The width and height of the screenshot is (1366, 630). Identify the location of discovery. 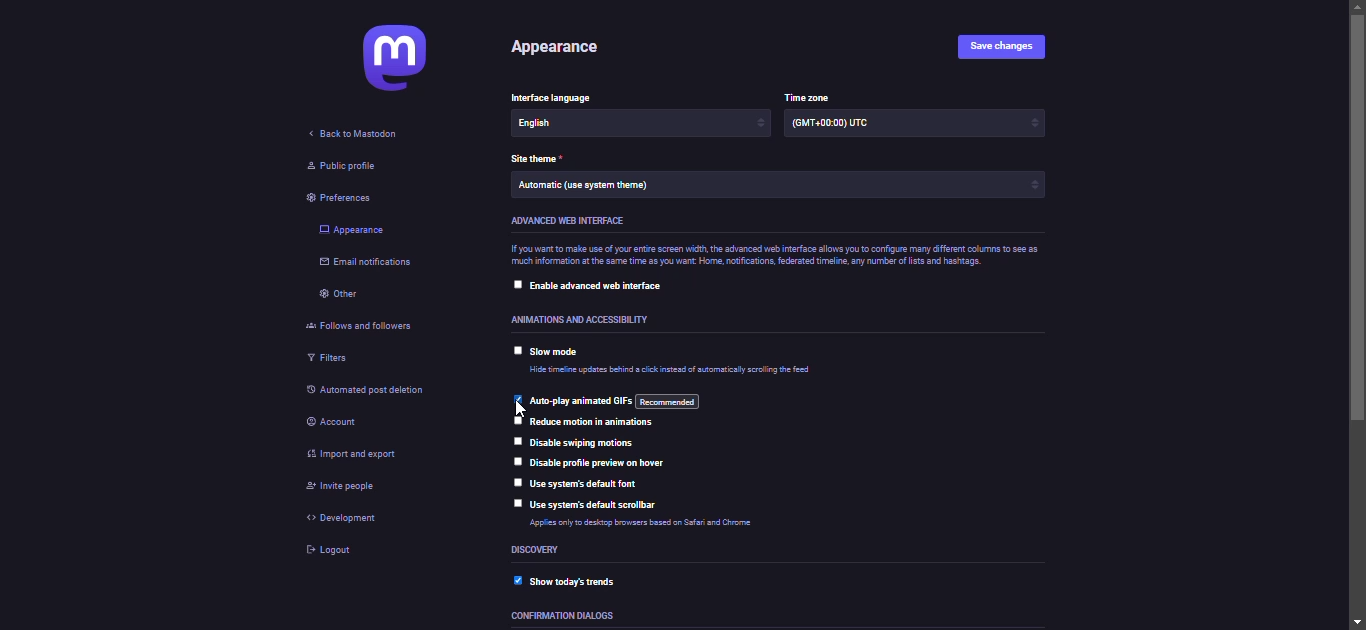
(536, 551).